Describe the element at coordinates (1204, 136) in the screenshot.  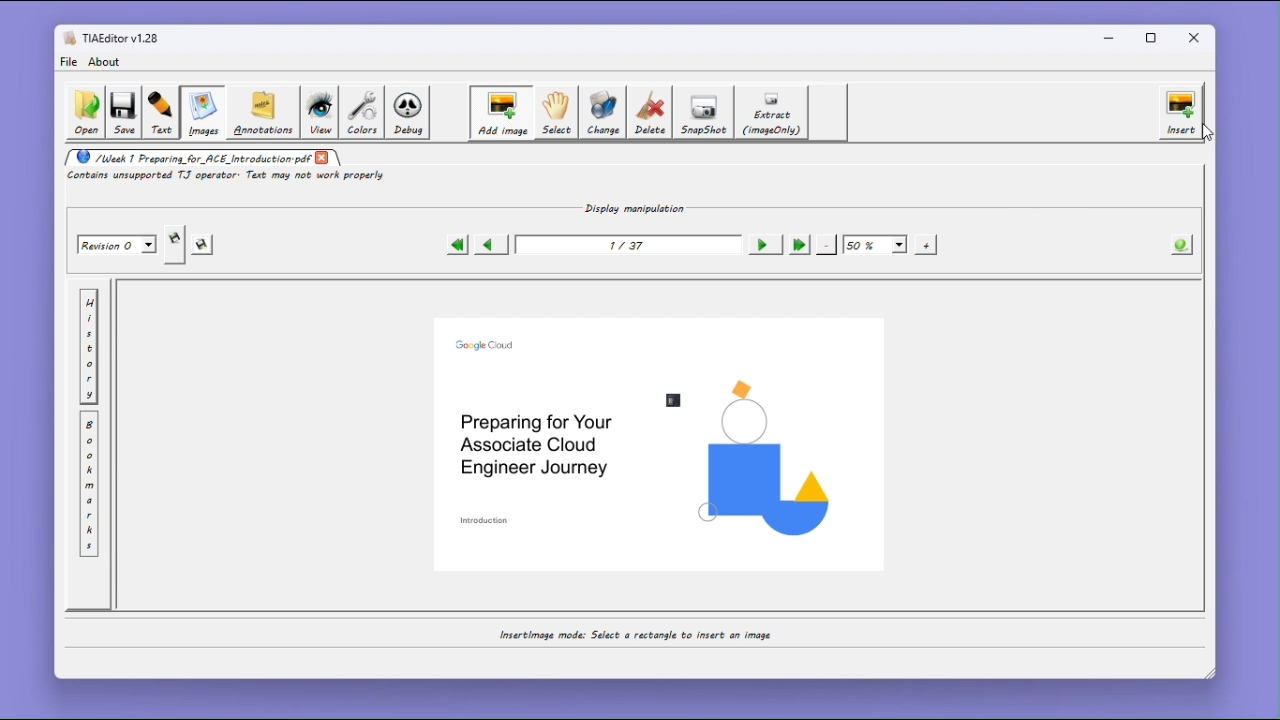
I see `cursor` at that location.